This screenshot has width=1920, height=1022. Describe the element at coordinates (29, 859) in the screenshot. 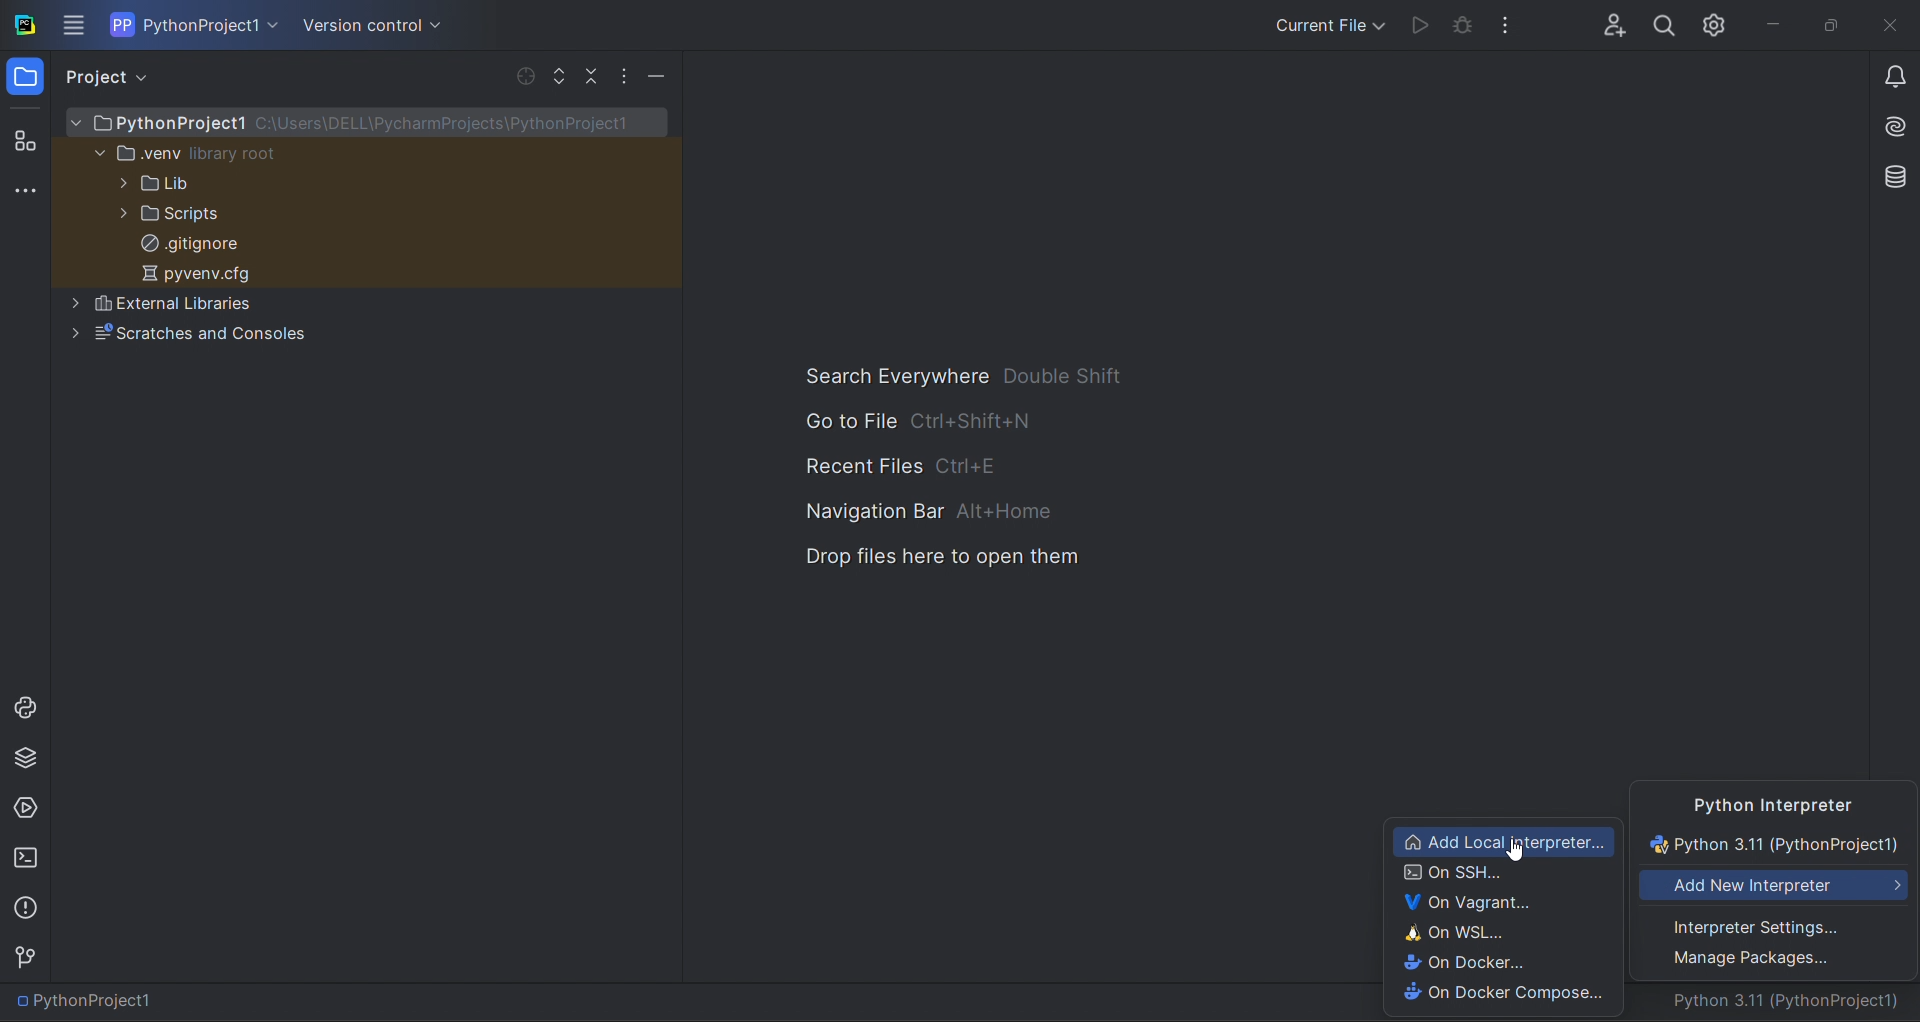

I see `terminal` at that location.